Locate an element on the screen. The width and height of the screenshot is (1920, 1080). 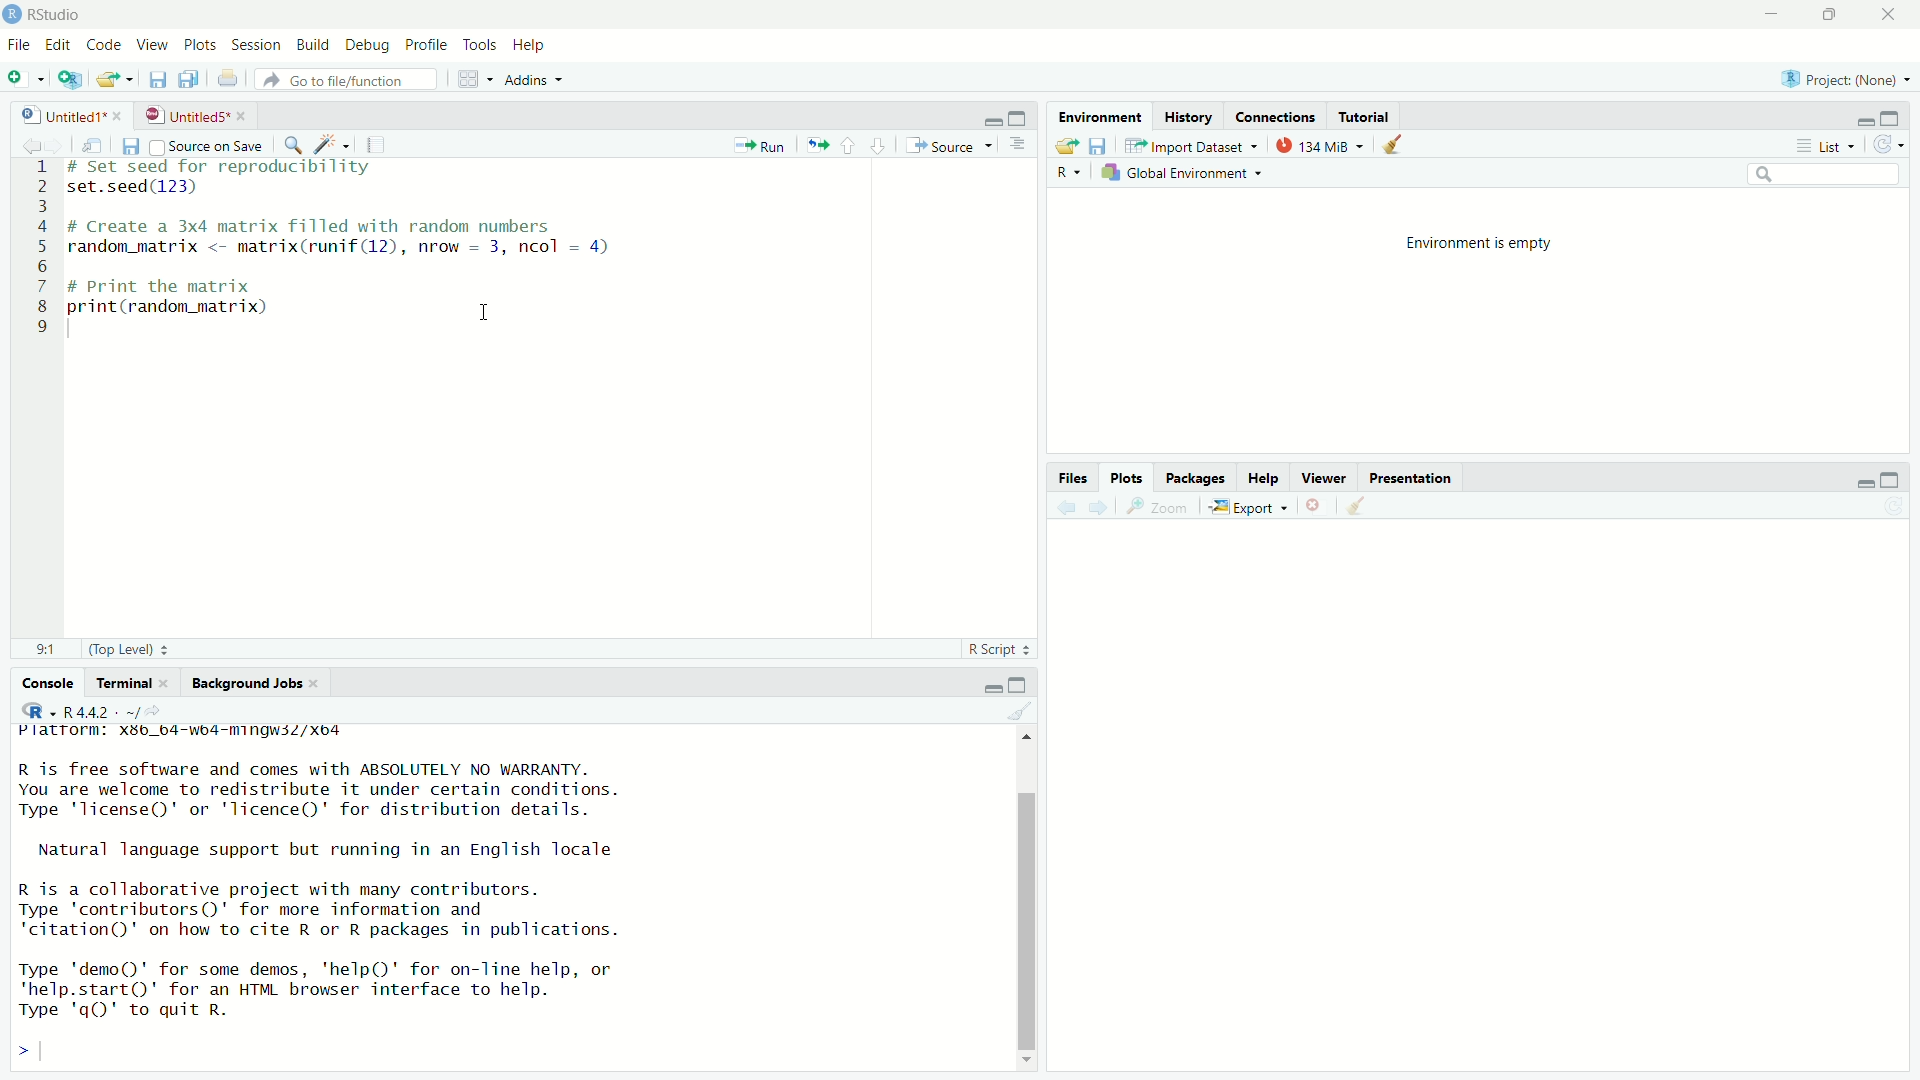
import dataset is located at coordinates (1186, 147).